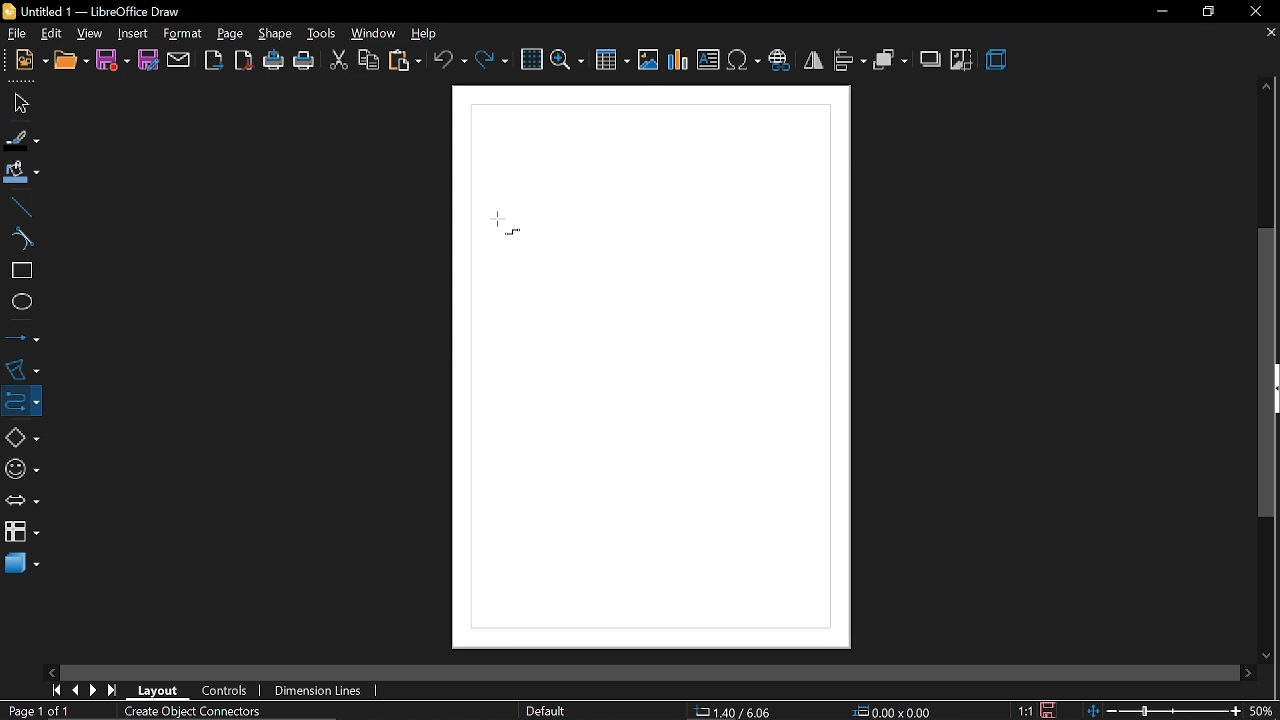 This screenshot has width=1280, height=720. I want to click on Cursor, so click(492, 222).